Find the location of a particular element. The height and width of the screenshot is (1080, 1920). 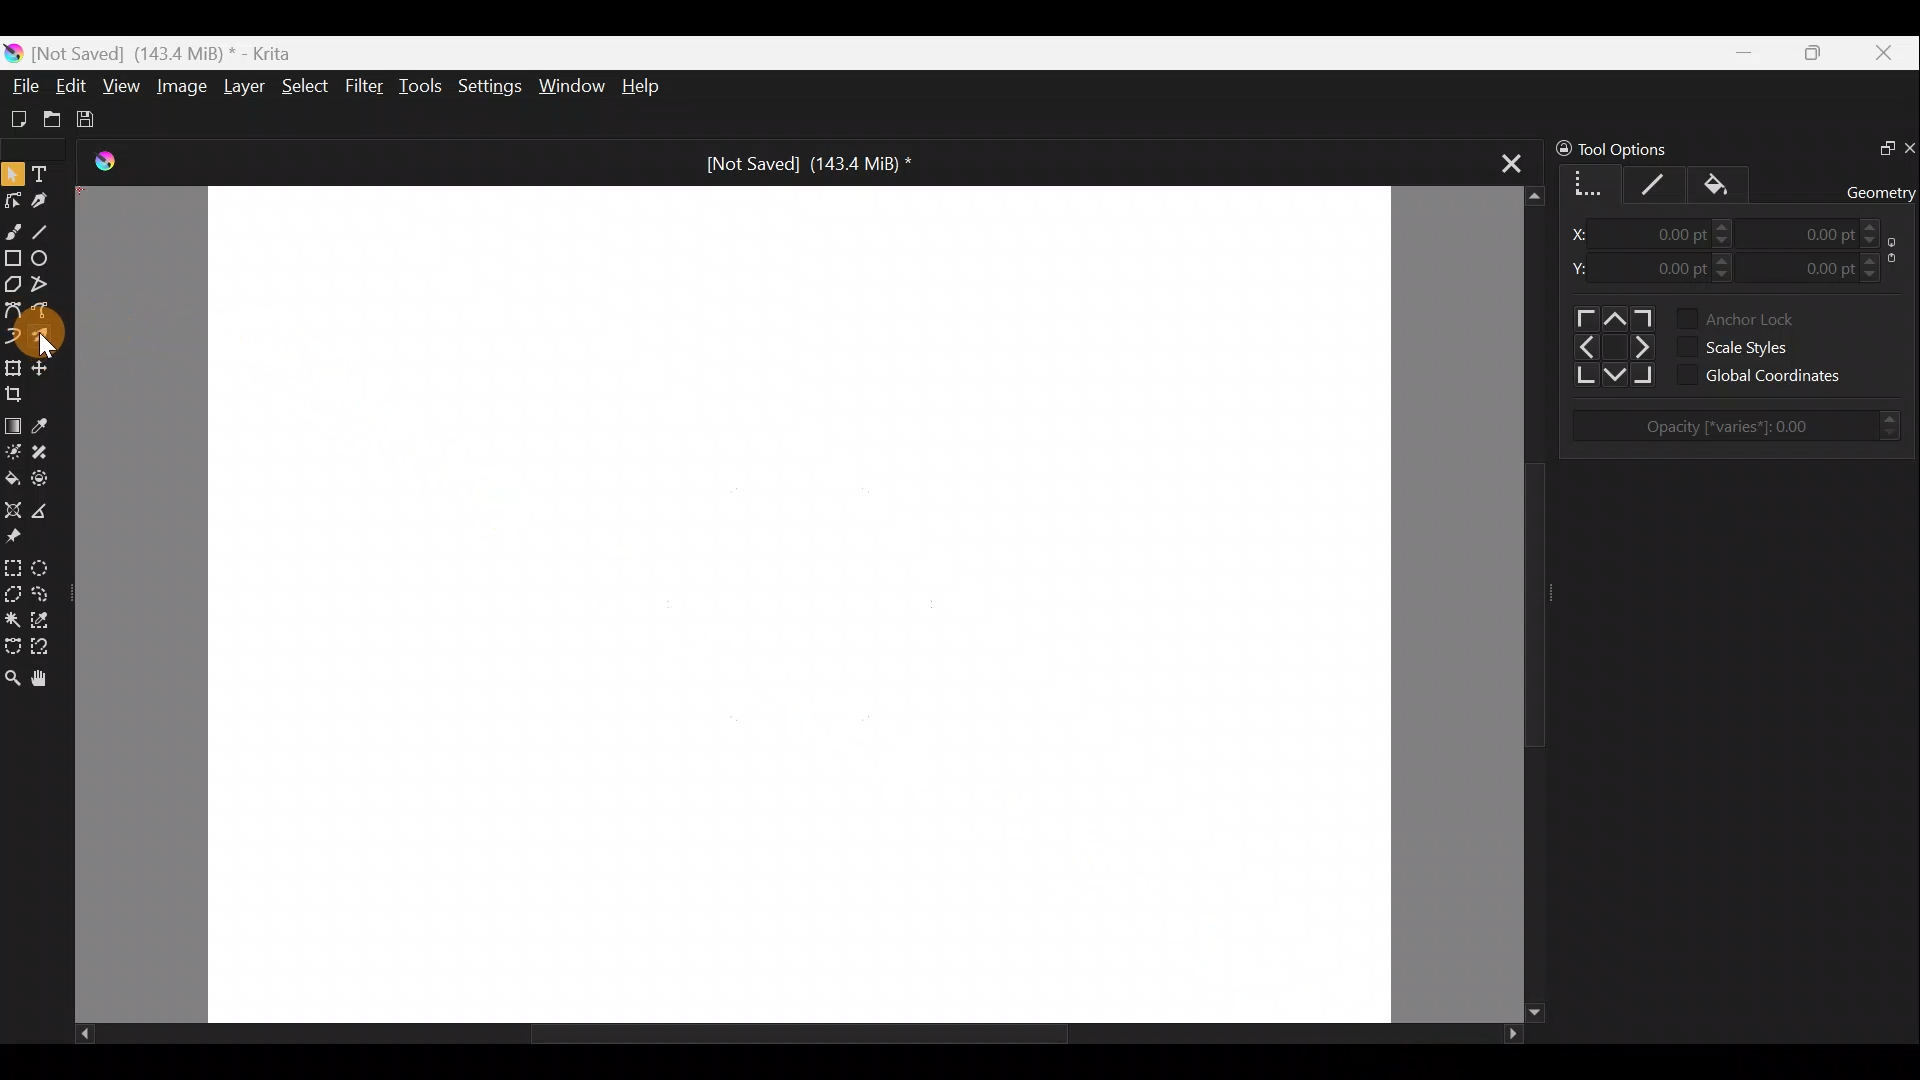

Not Saved] (143.4 MiB) * is located at coordinates (170, 51).